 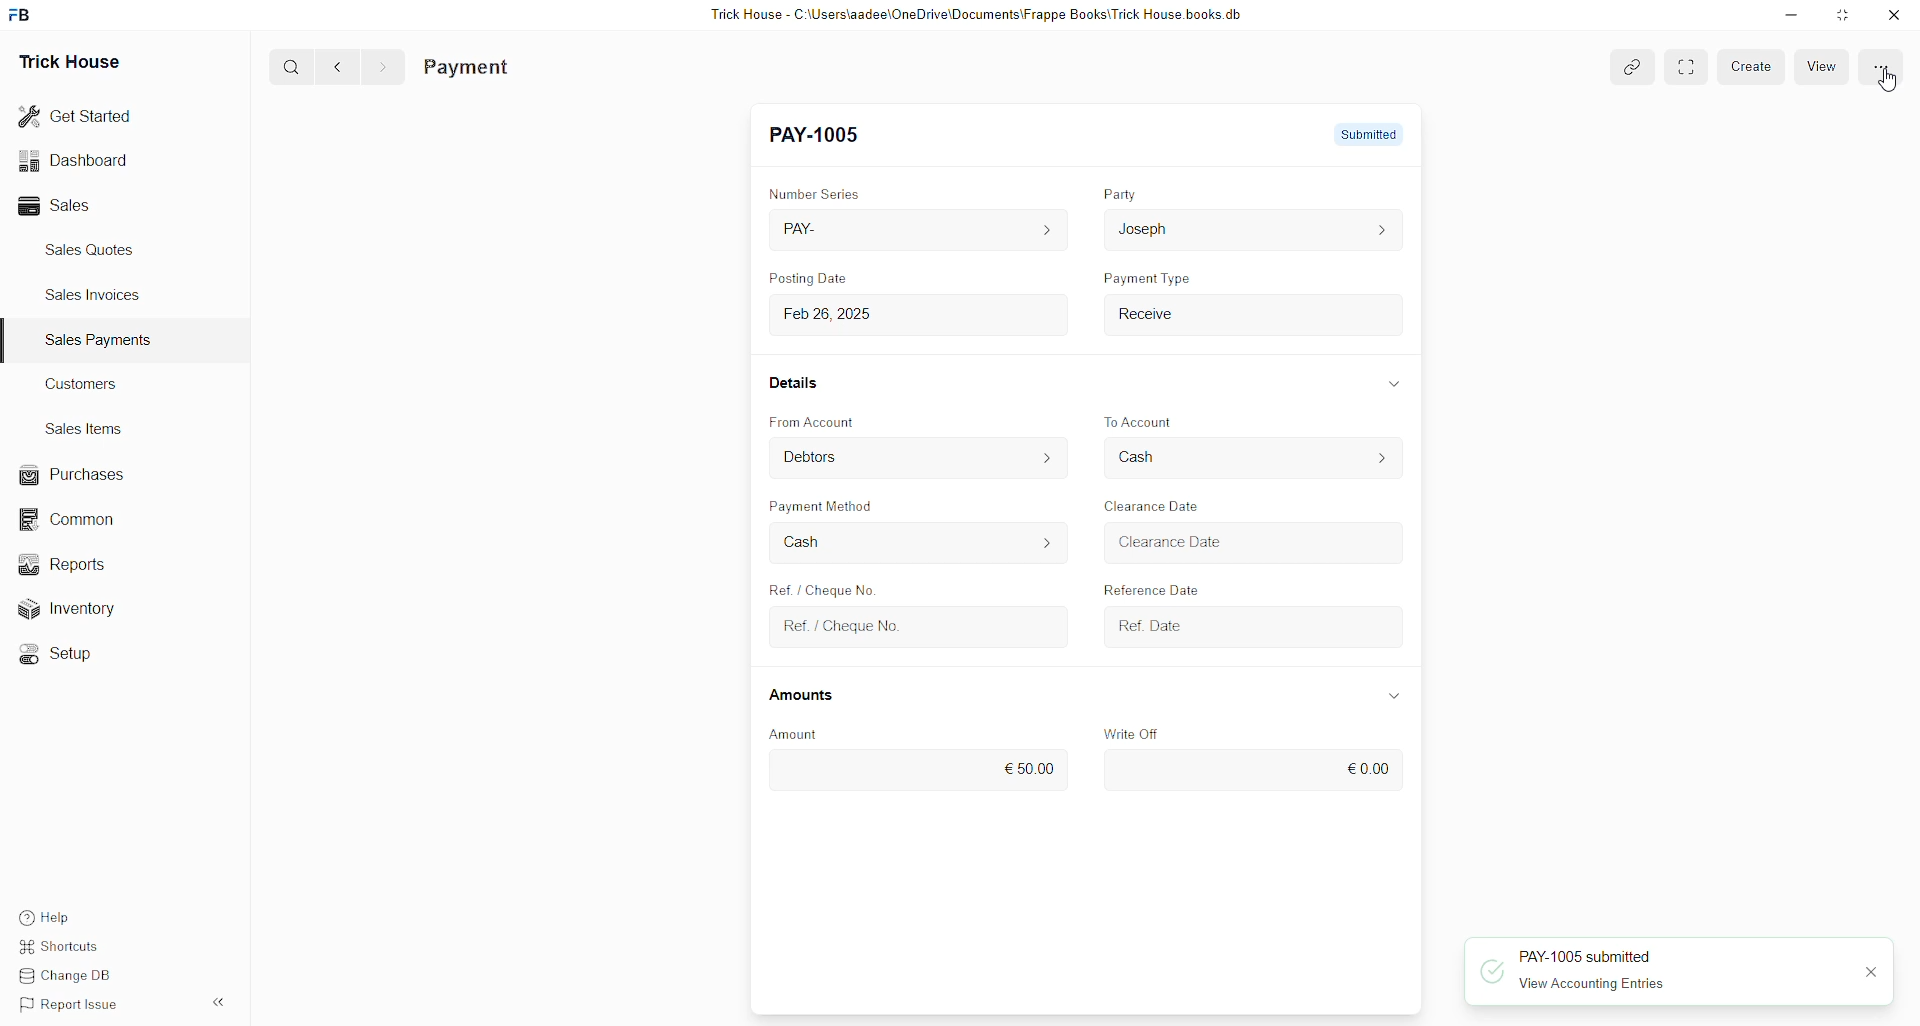 I want to click on Payment Type, so click(x=1247, y=316).